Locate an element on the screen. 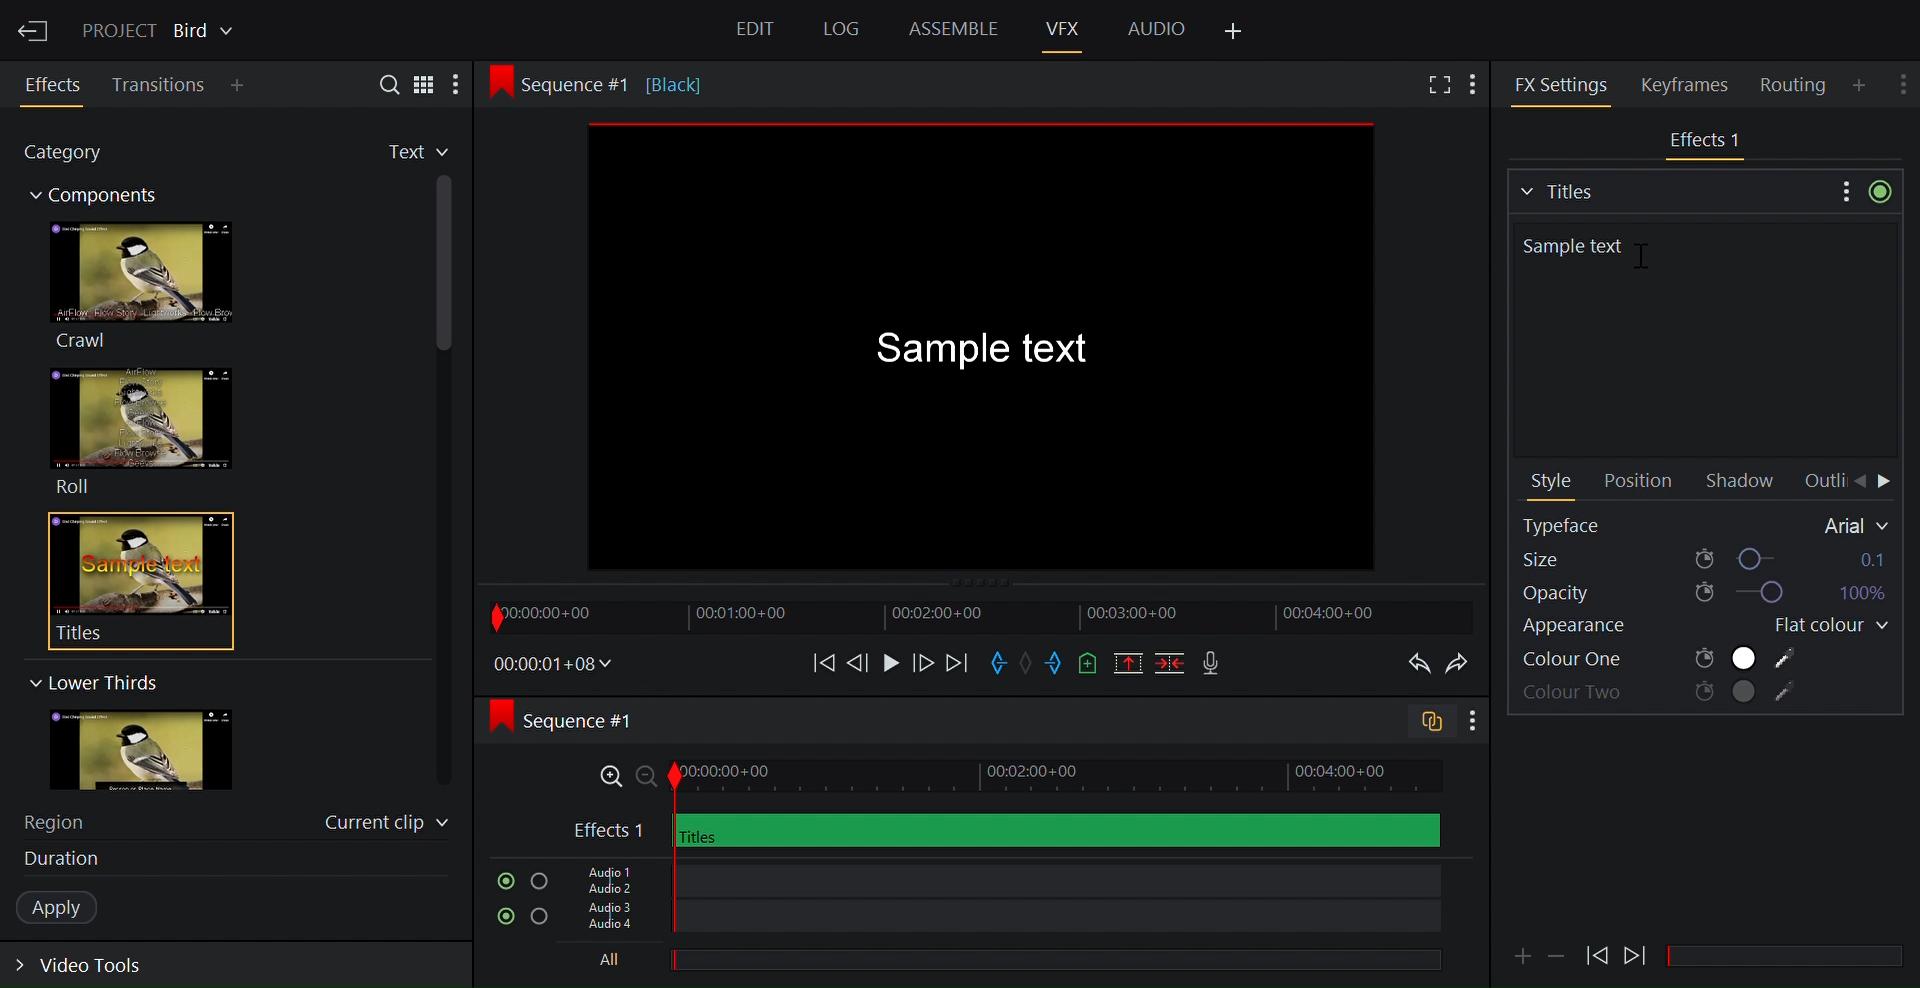 The height and width of the screenshot is (988, 1920). Solo this track is located at coordinates (541, 919).